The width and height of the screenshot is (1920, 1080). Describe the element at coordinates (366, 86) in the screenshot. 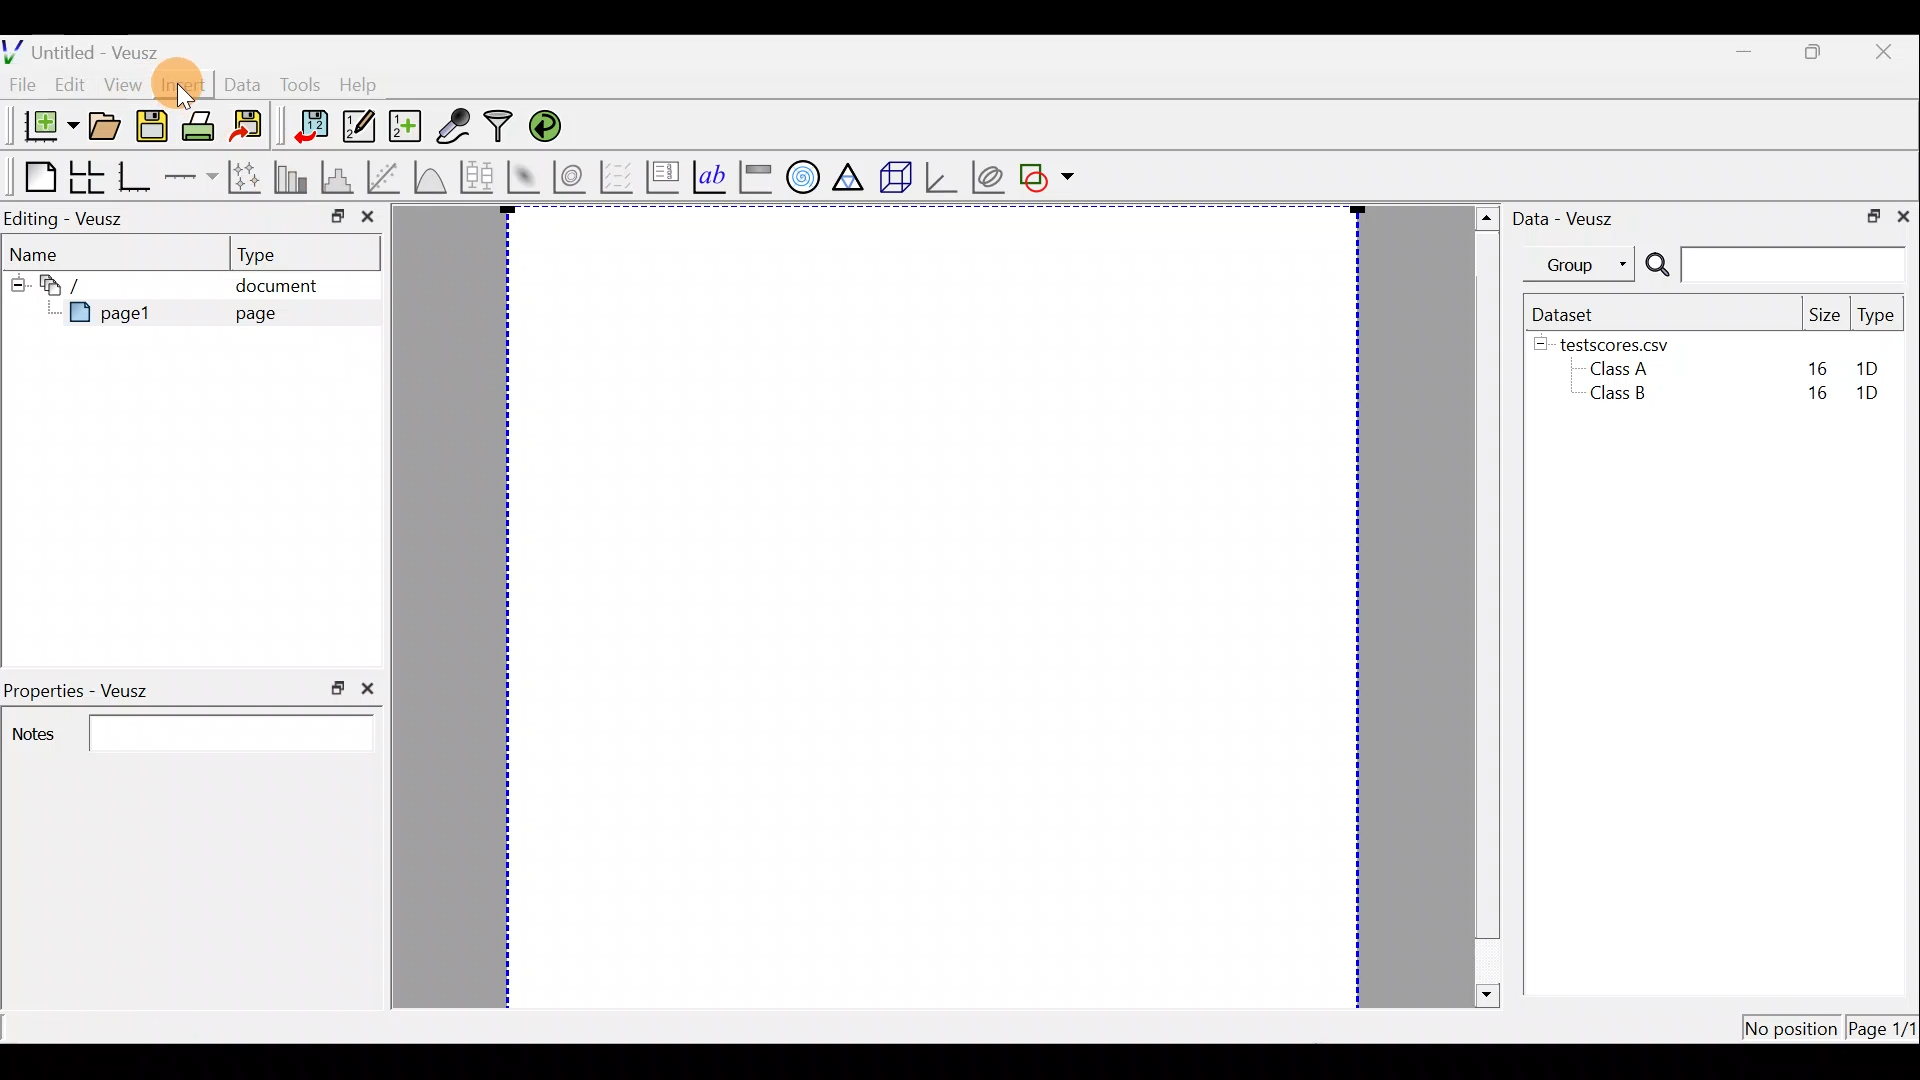

I see `Help` at that location.